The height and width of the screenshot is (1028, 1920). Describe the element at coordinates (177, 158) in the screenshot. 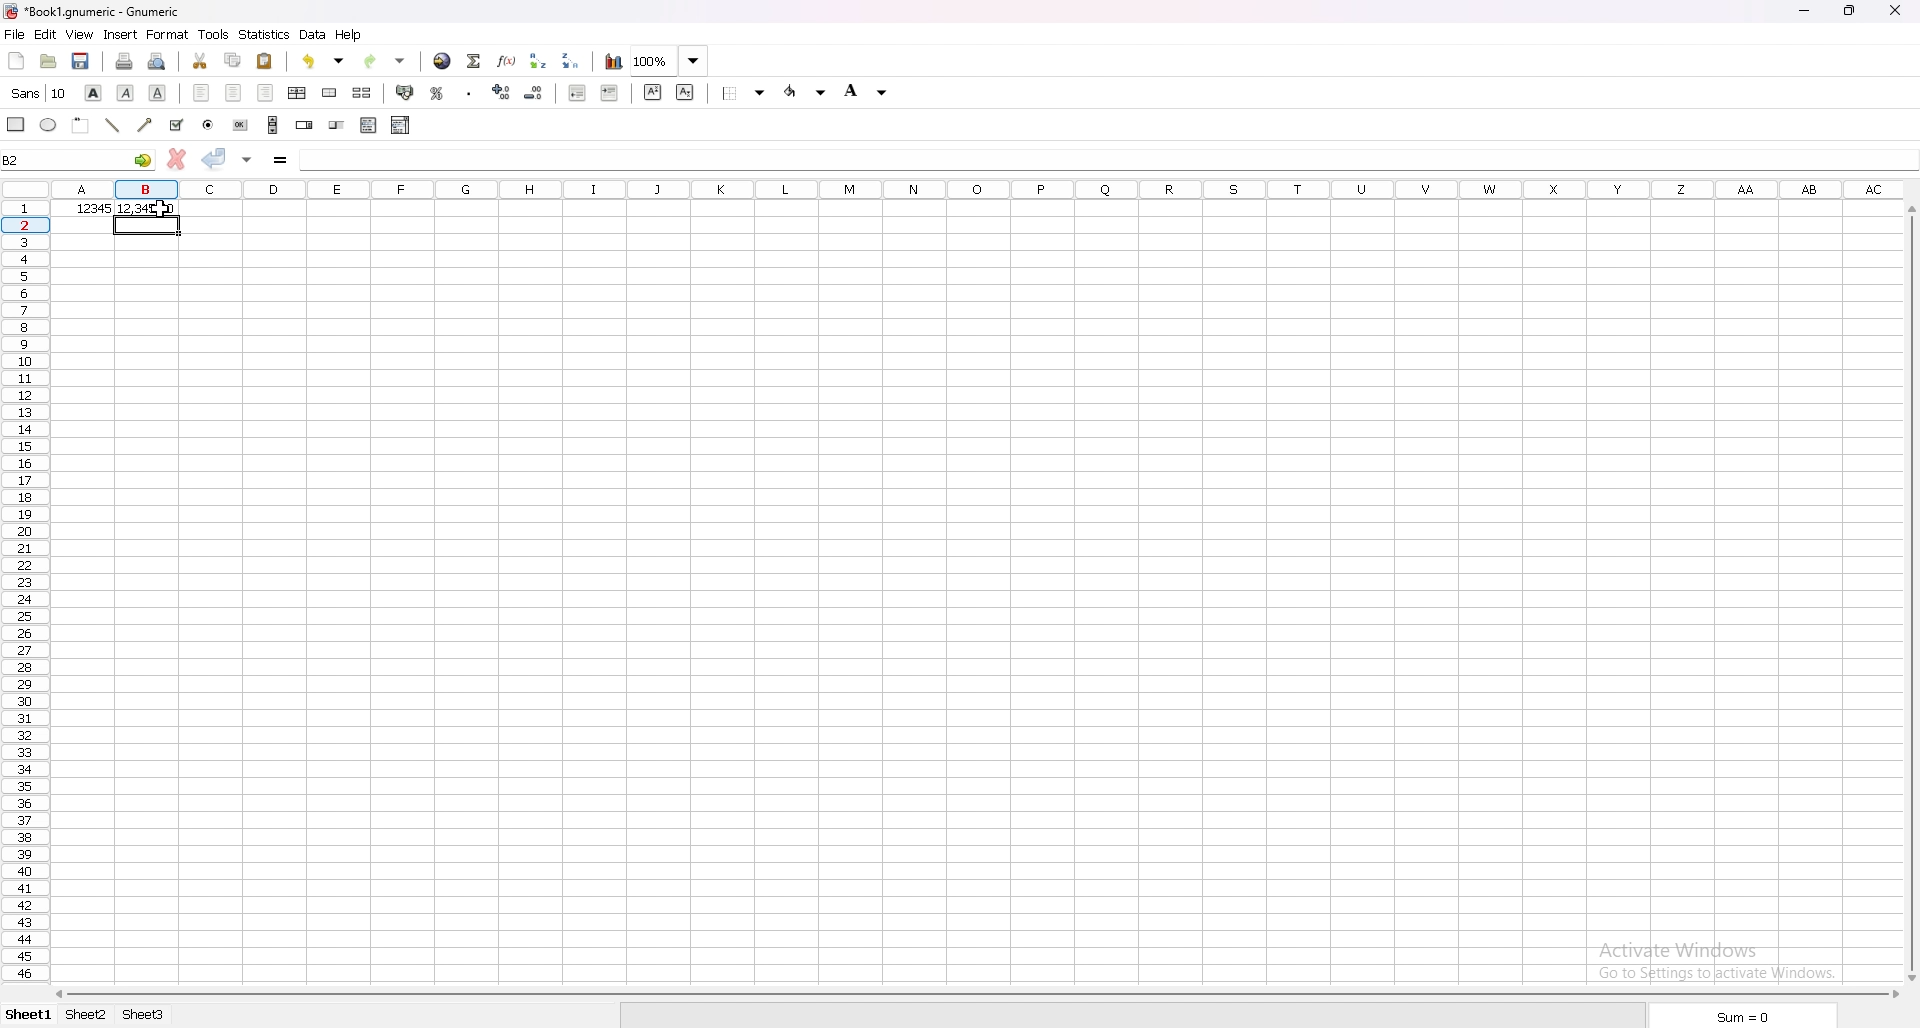

I see `cancel changes` at that location.